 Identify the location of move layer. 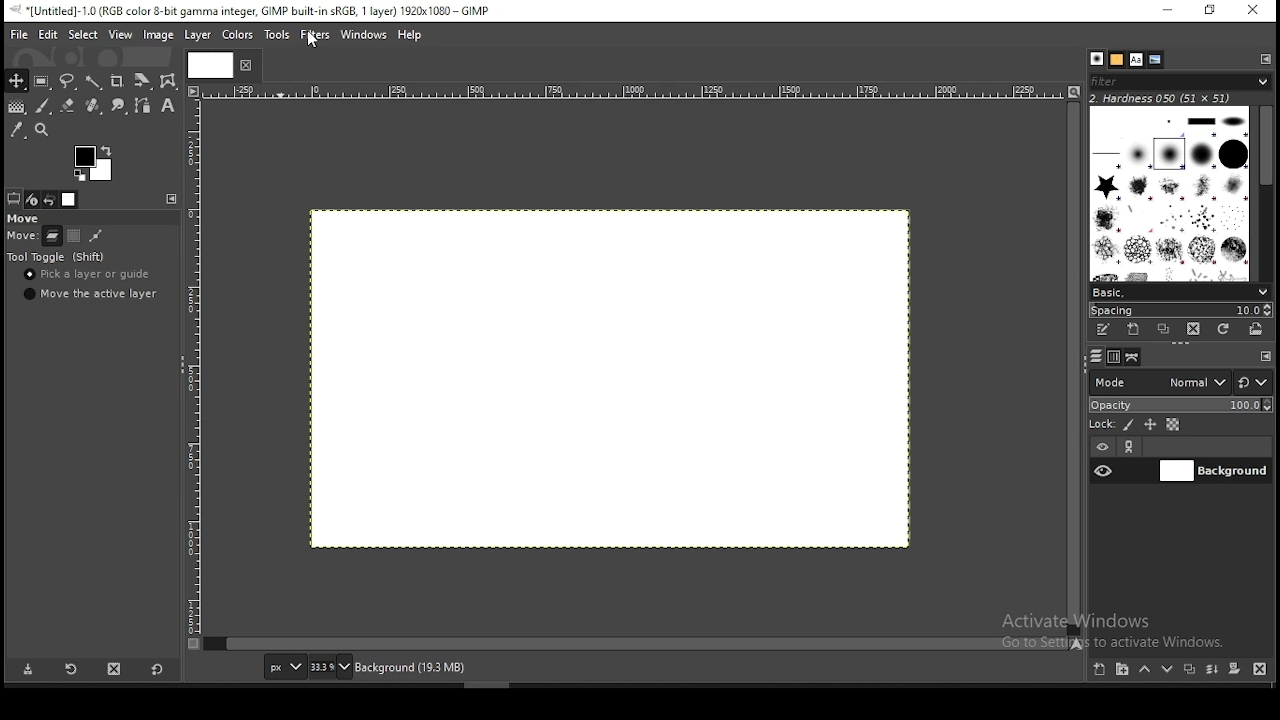
(52, 237).